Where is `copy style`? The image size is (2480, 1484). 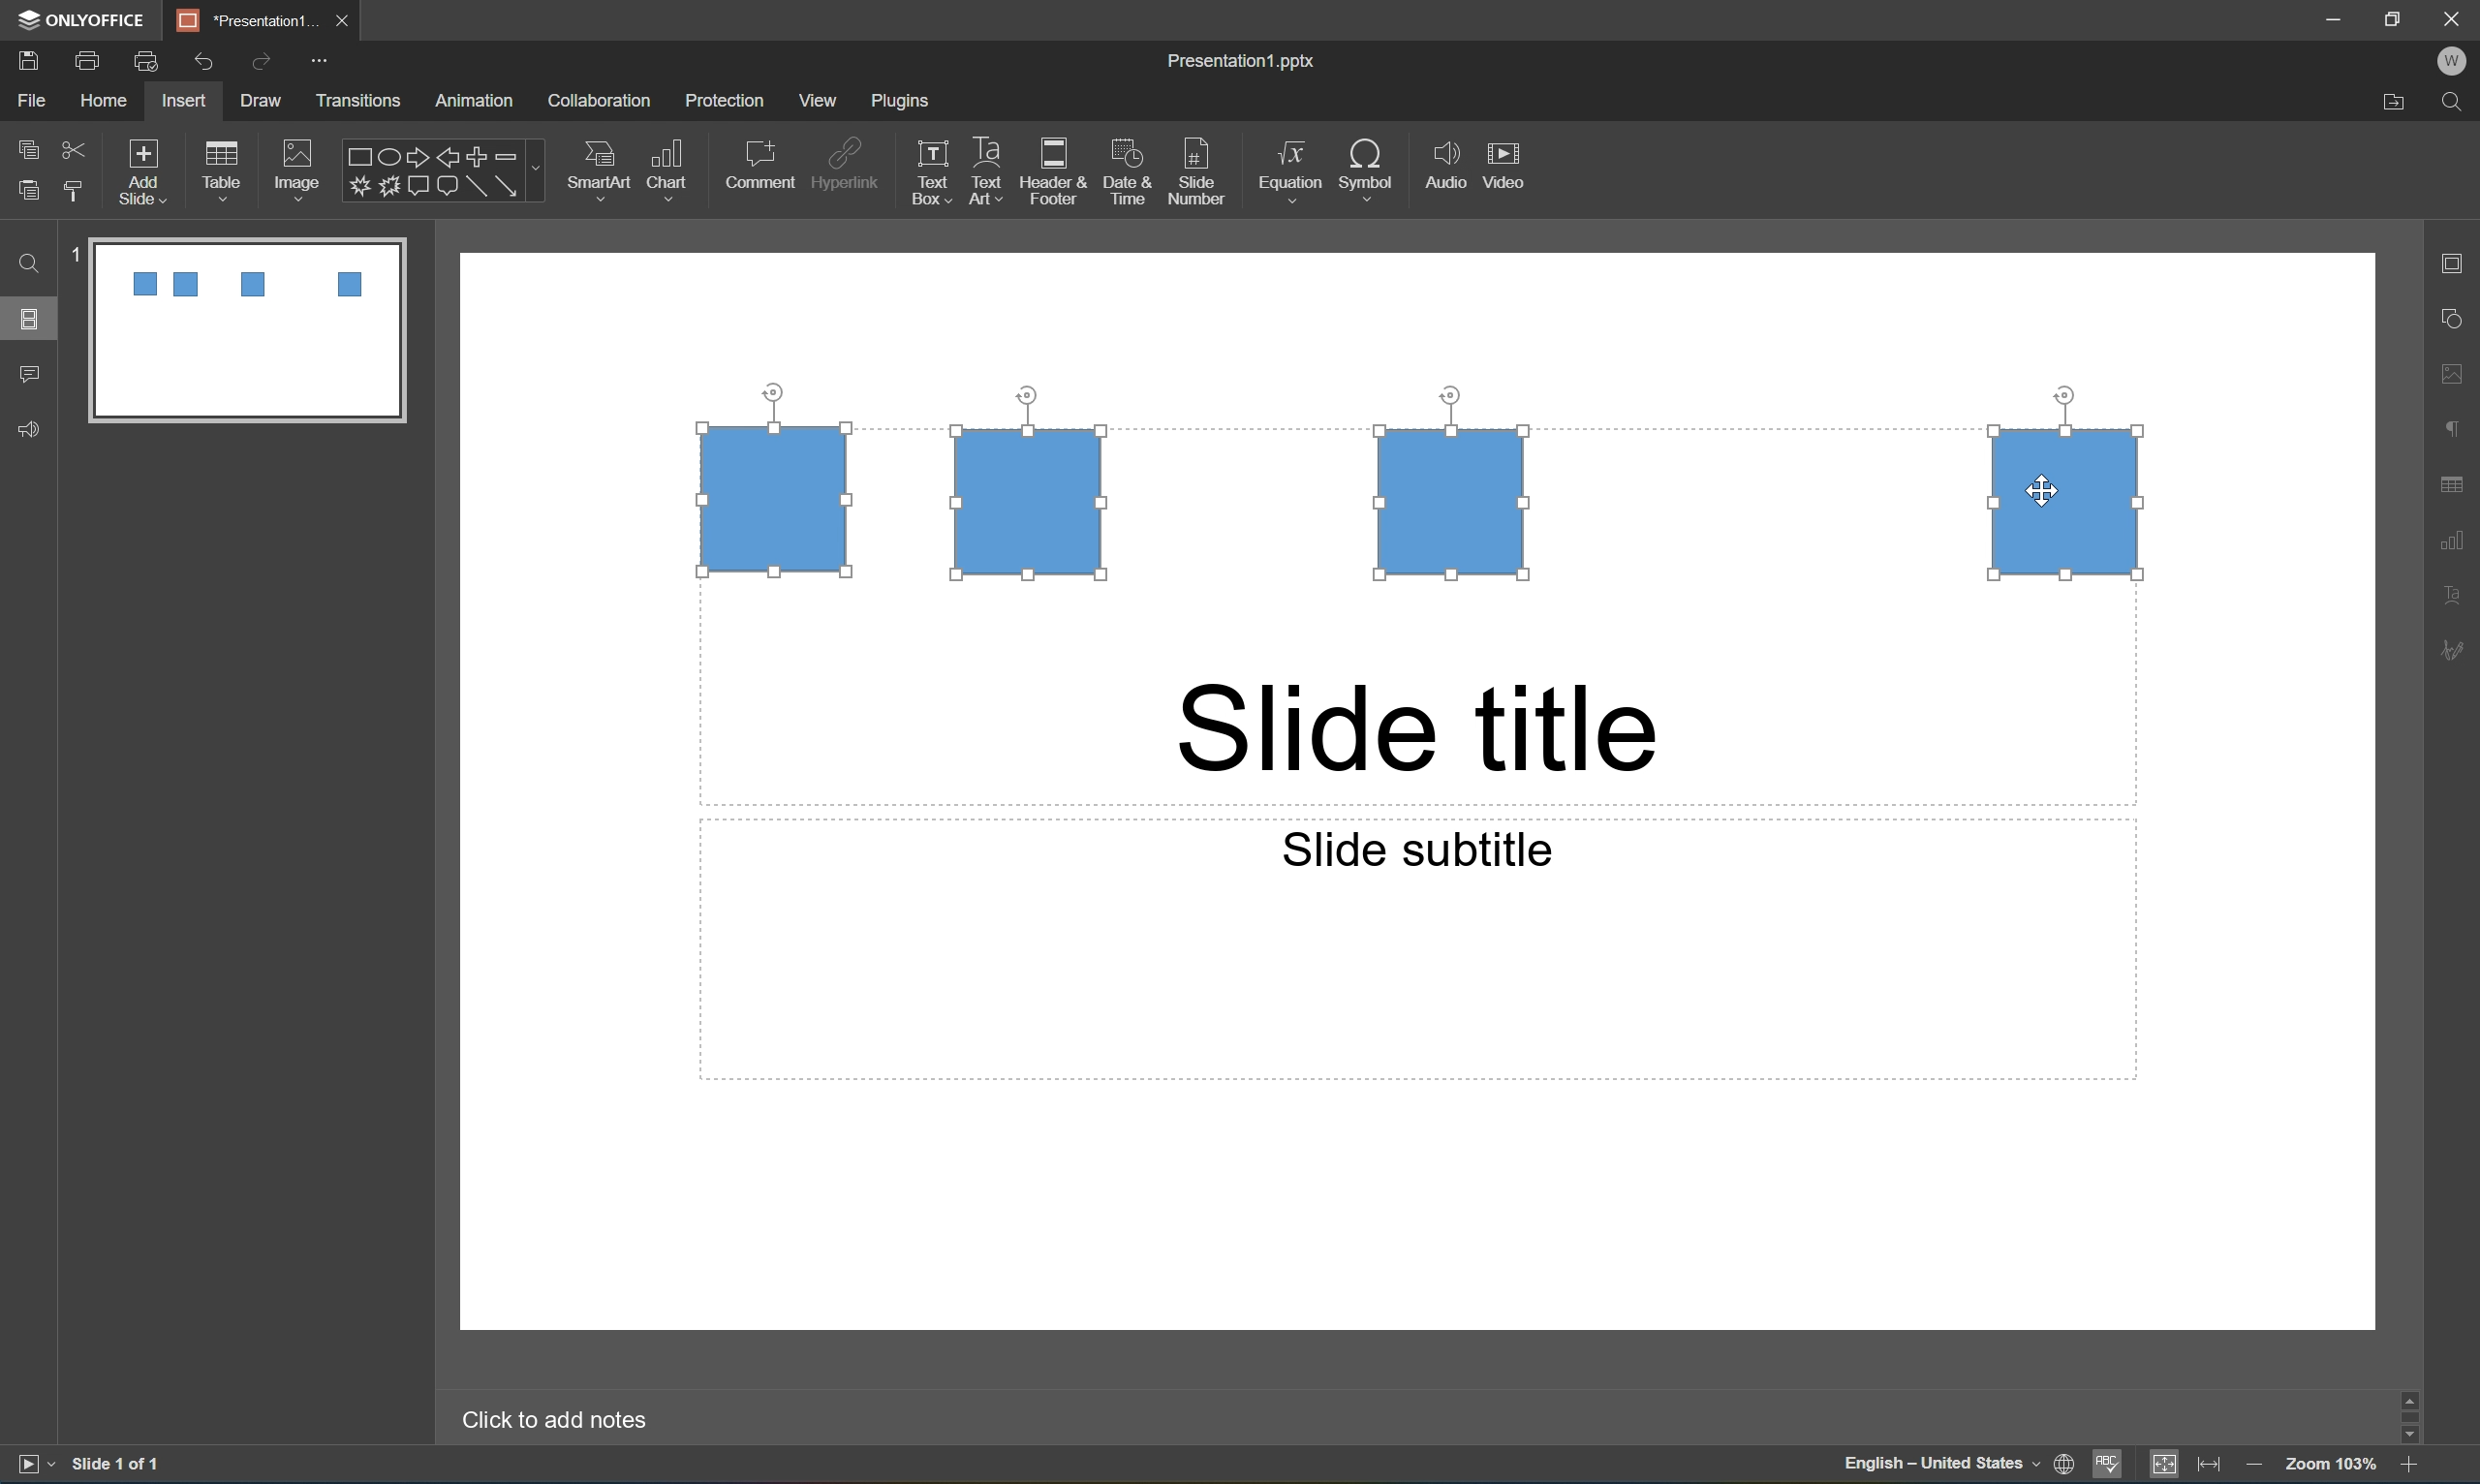
copy style is located at coordinates (75, 191).